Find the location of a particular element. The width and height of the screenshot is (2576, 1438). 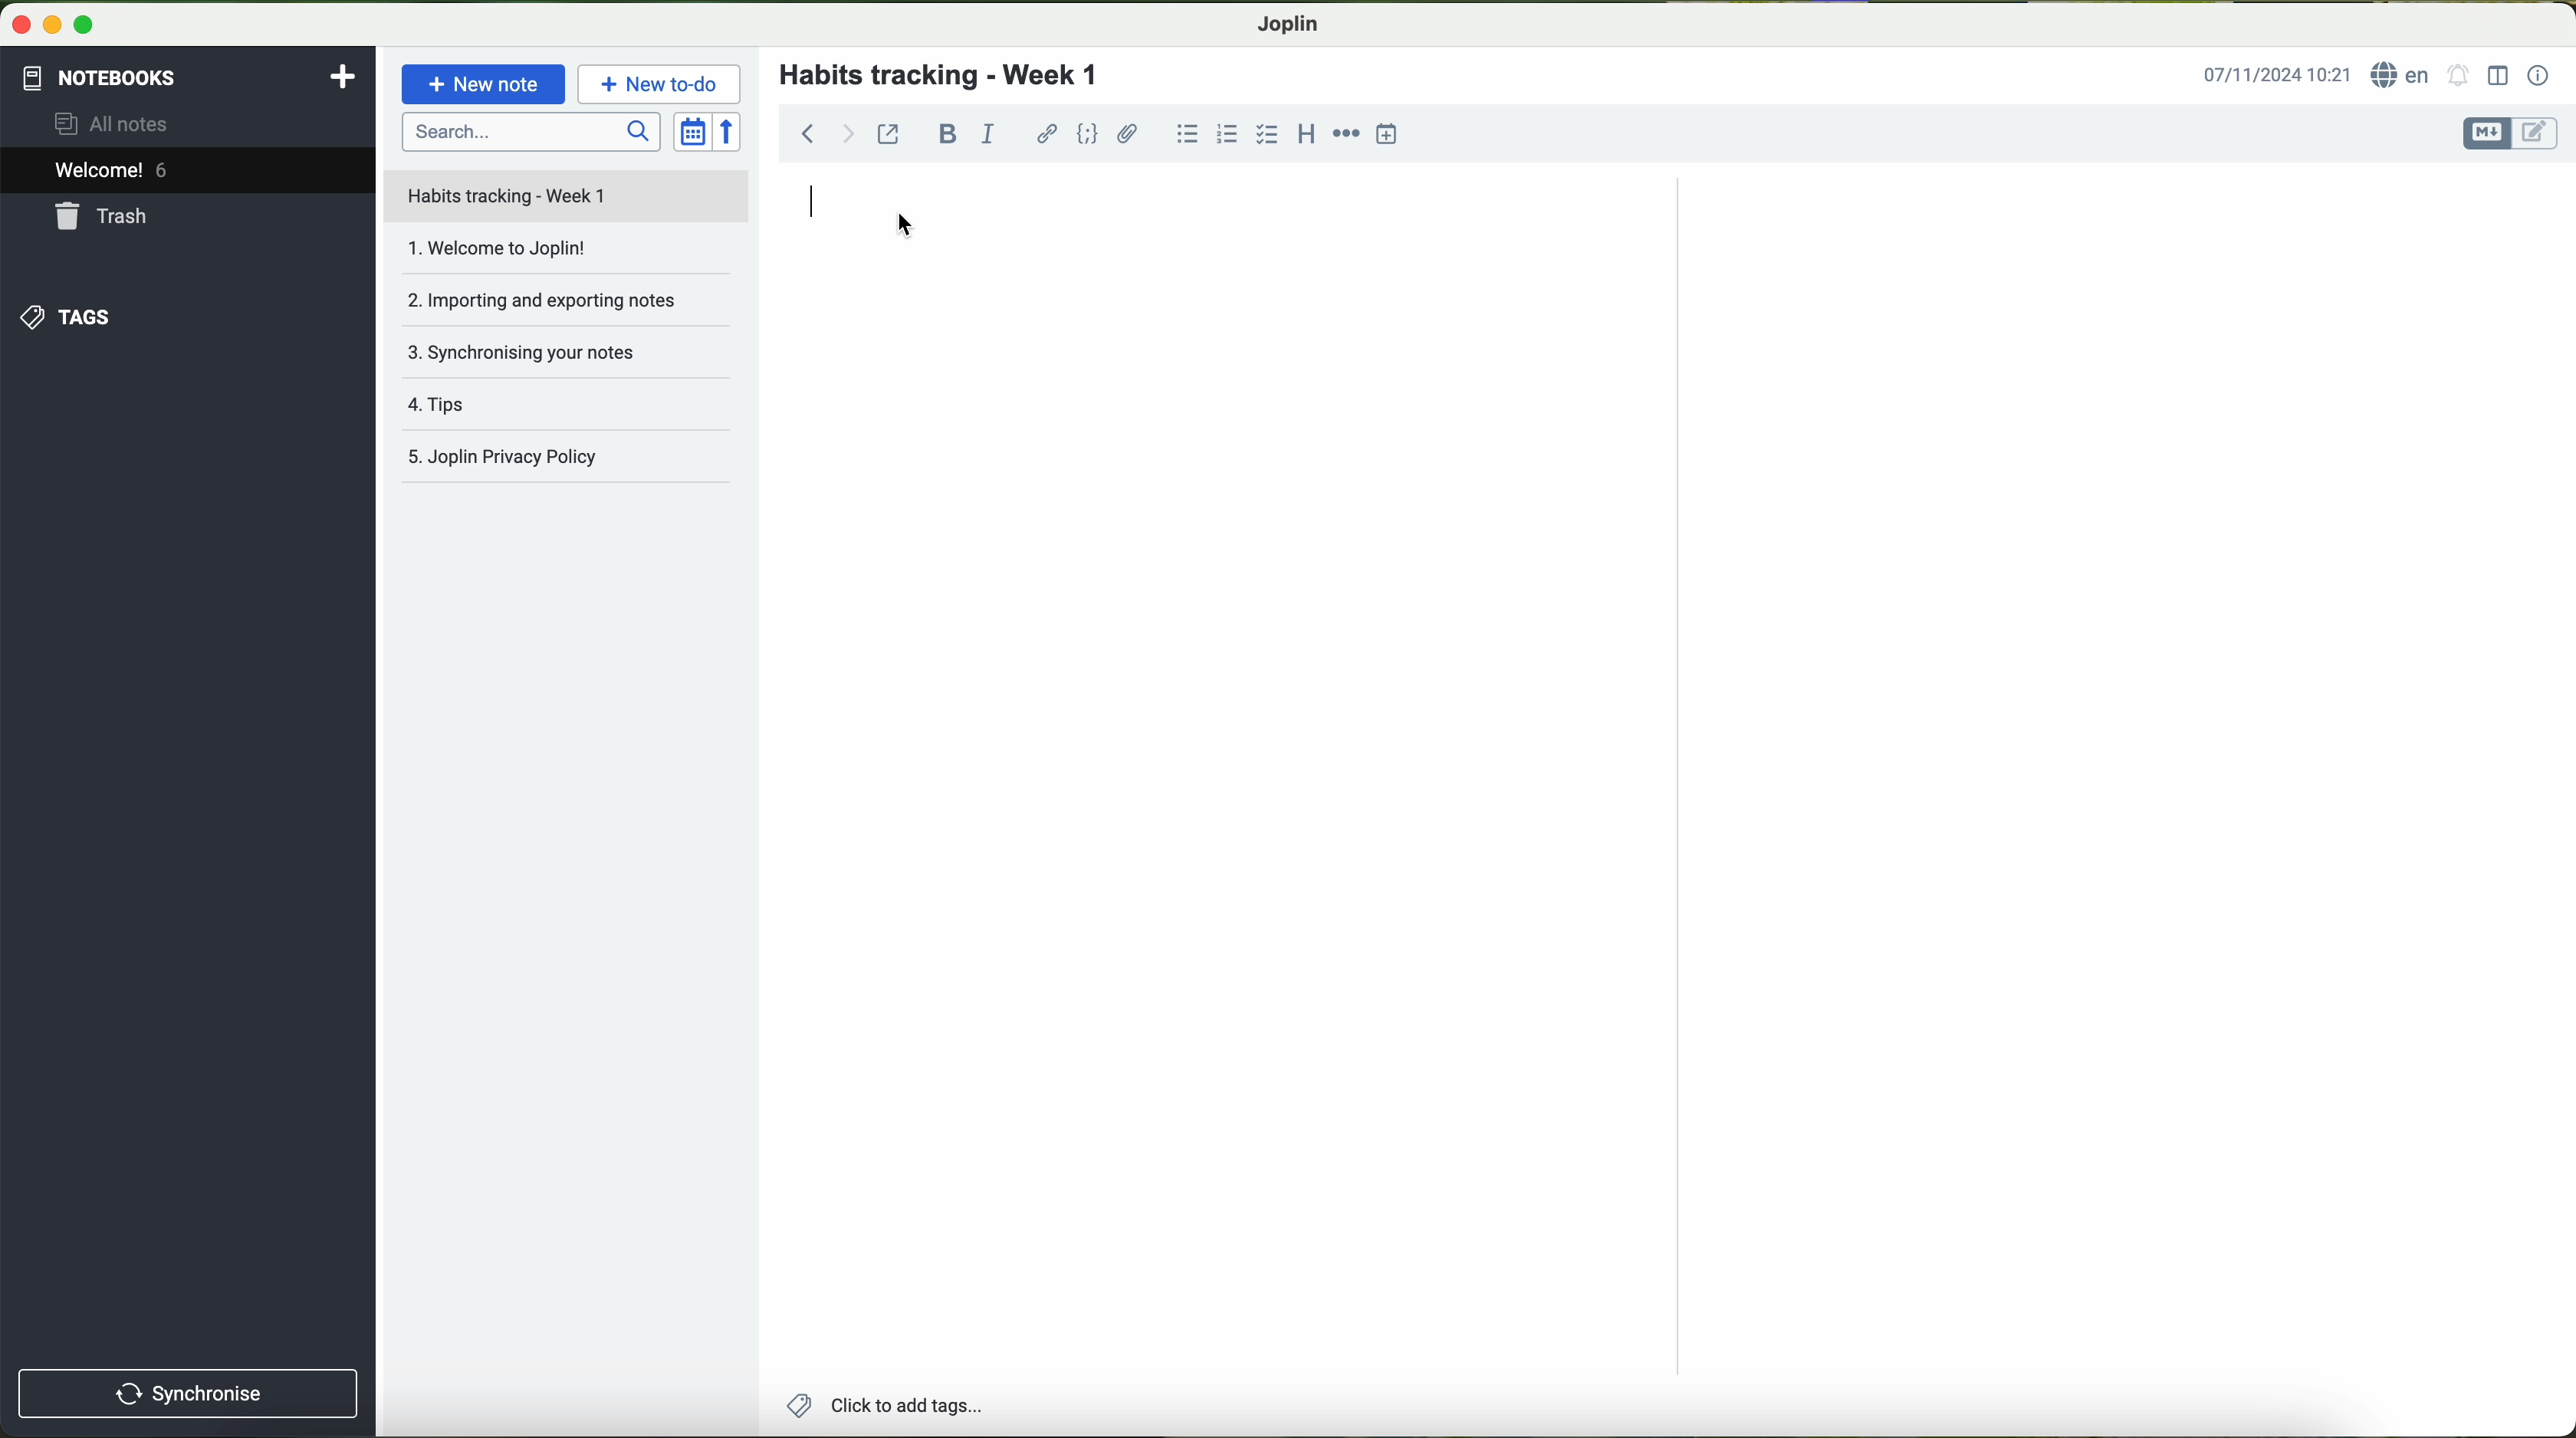

welcome to Joplin is located at coordinates (564, 257).